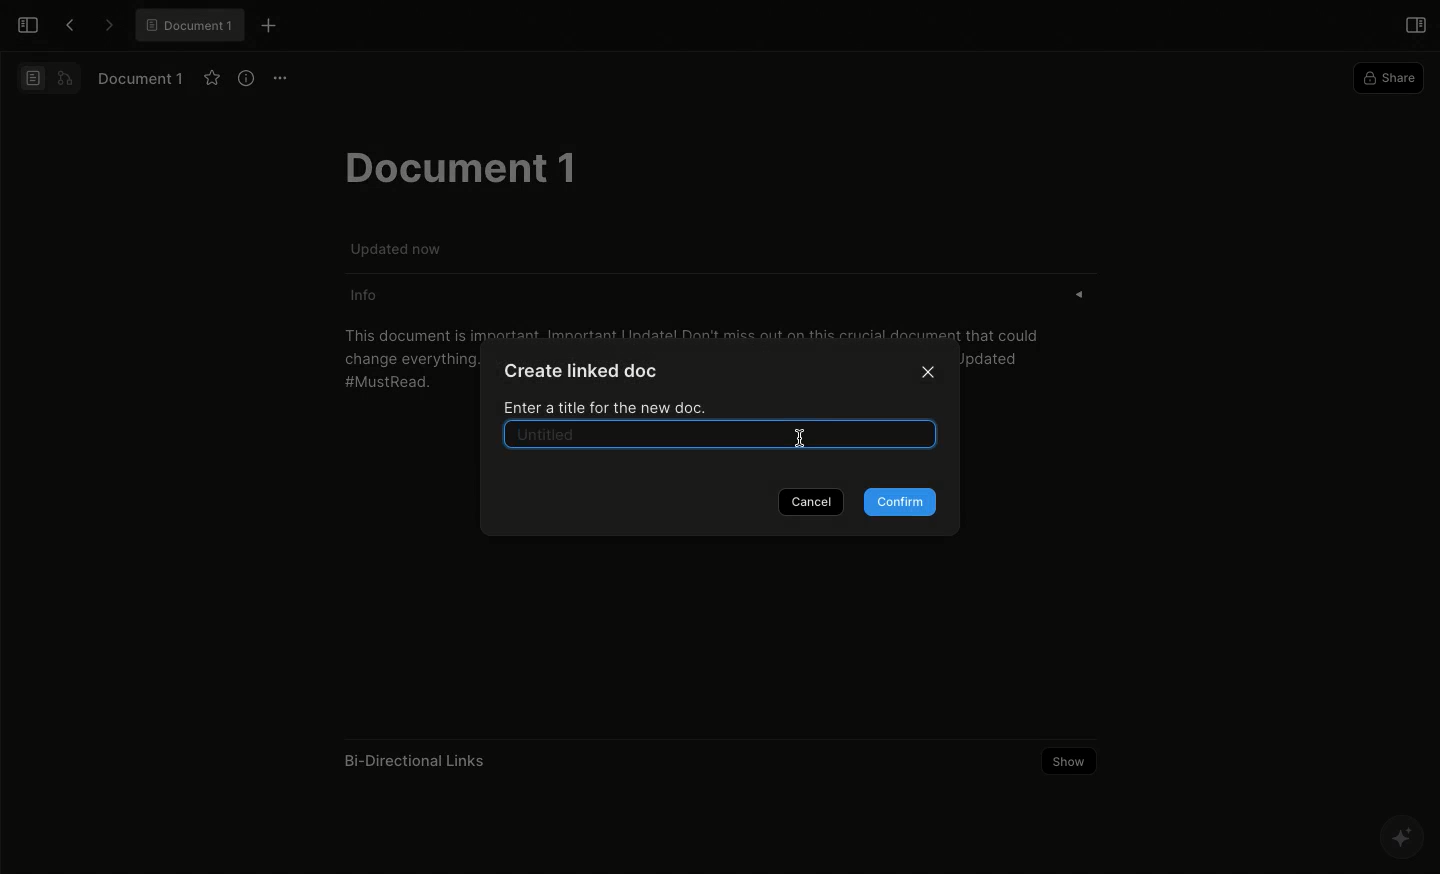 The height and width of the screenshot is (874, 1440). I want to click on Back, so click(64, 24).